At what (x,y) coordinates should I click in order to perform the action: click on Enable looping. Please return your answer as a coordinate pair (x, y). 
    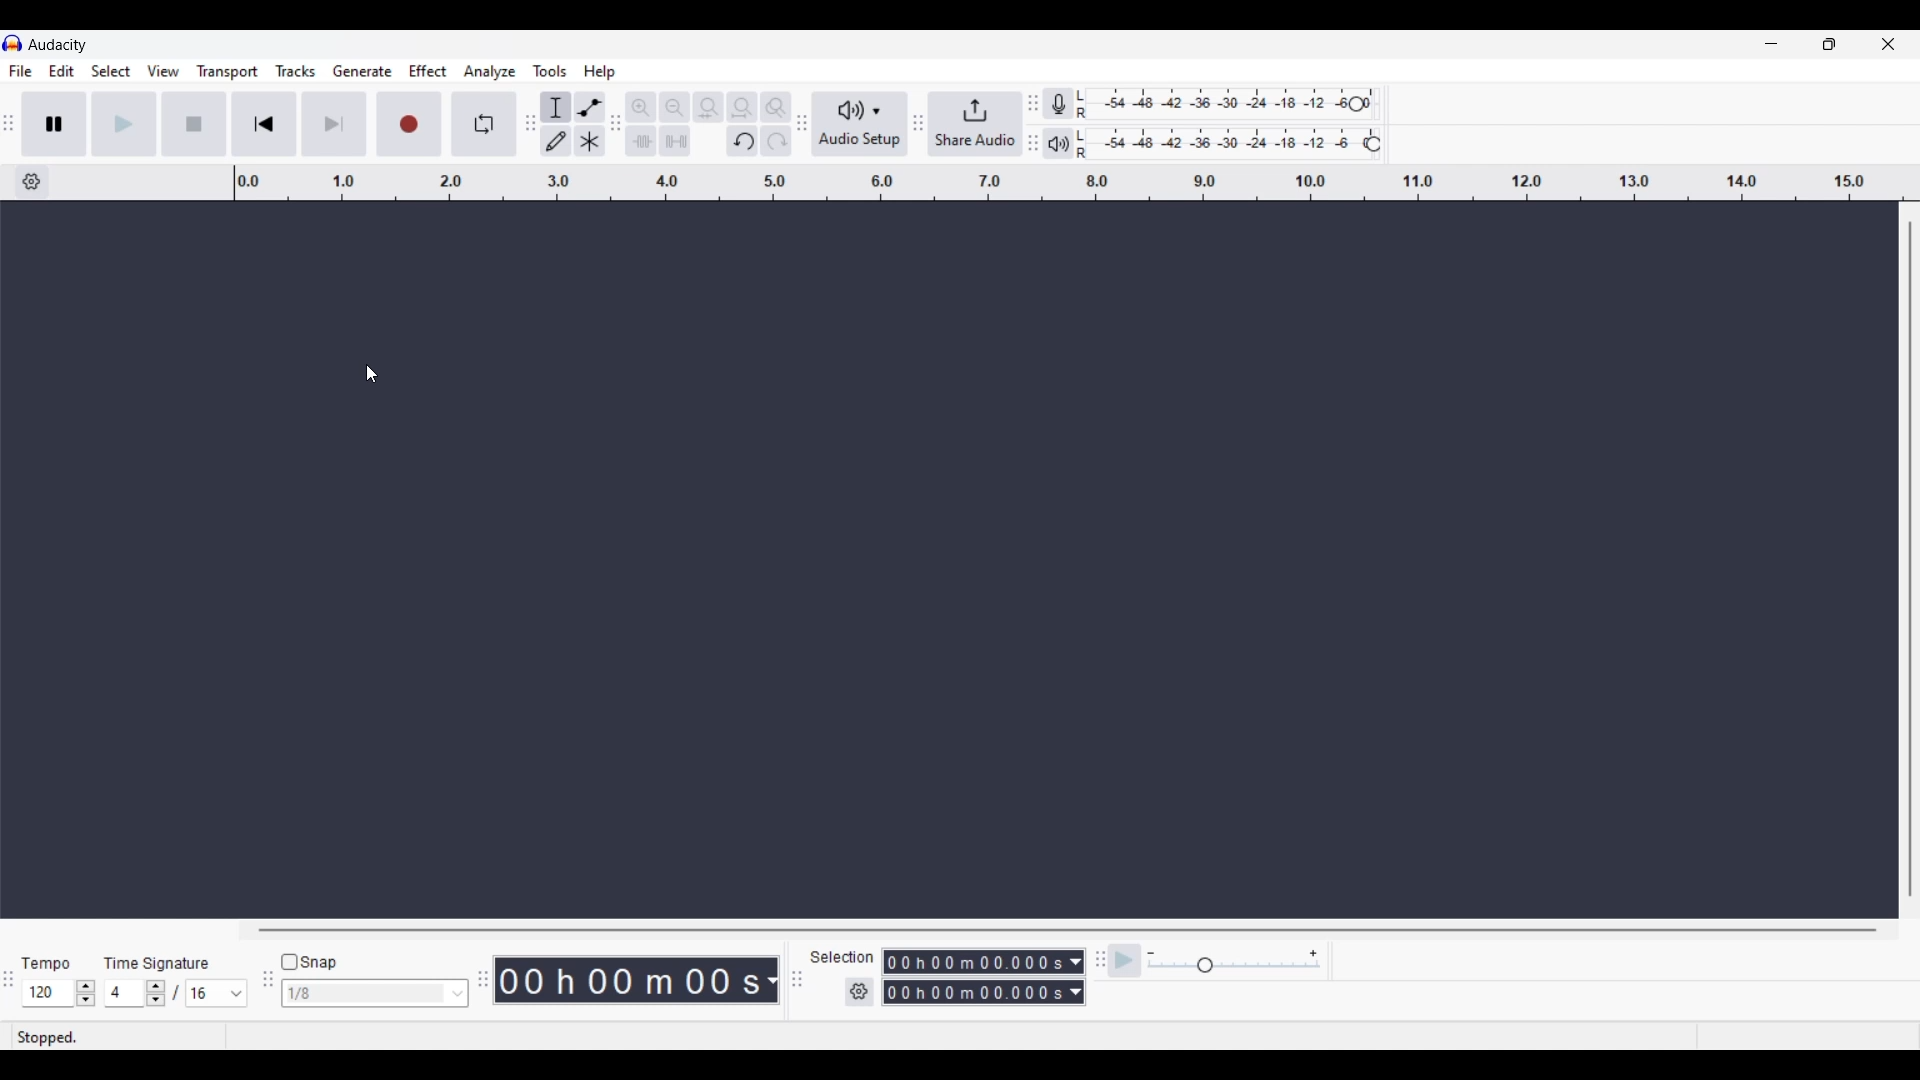
    Looking at the image, I should click on (485, 124).